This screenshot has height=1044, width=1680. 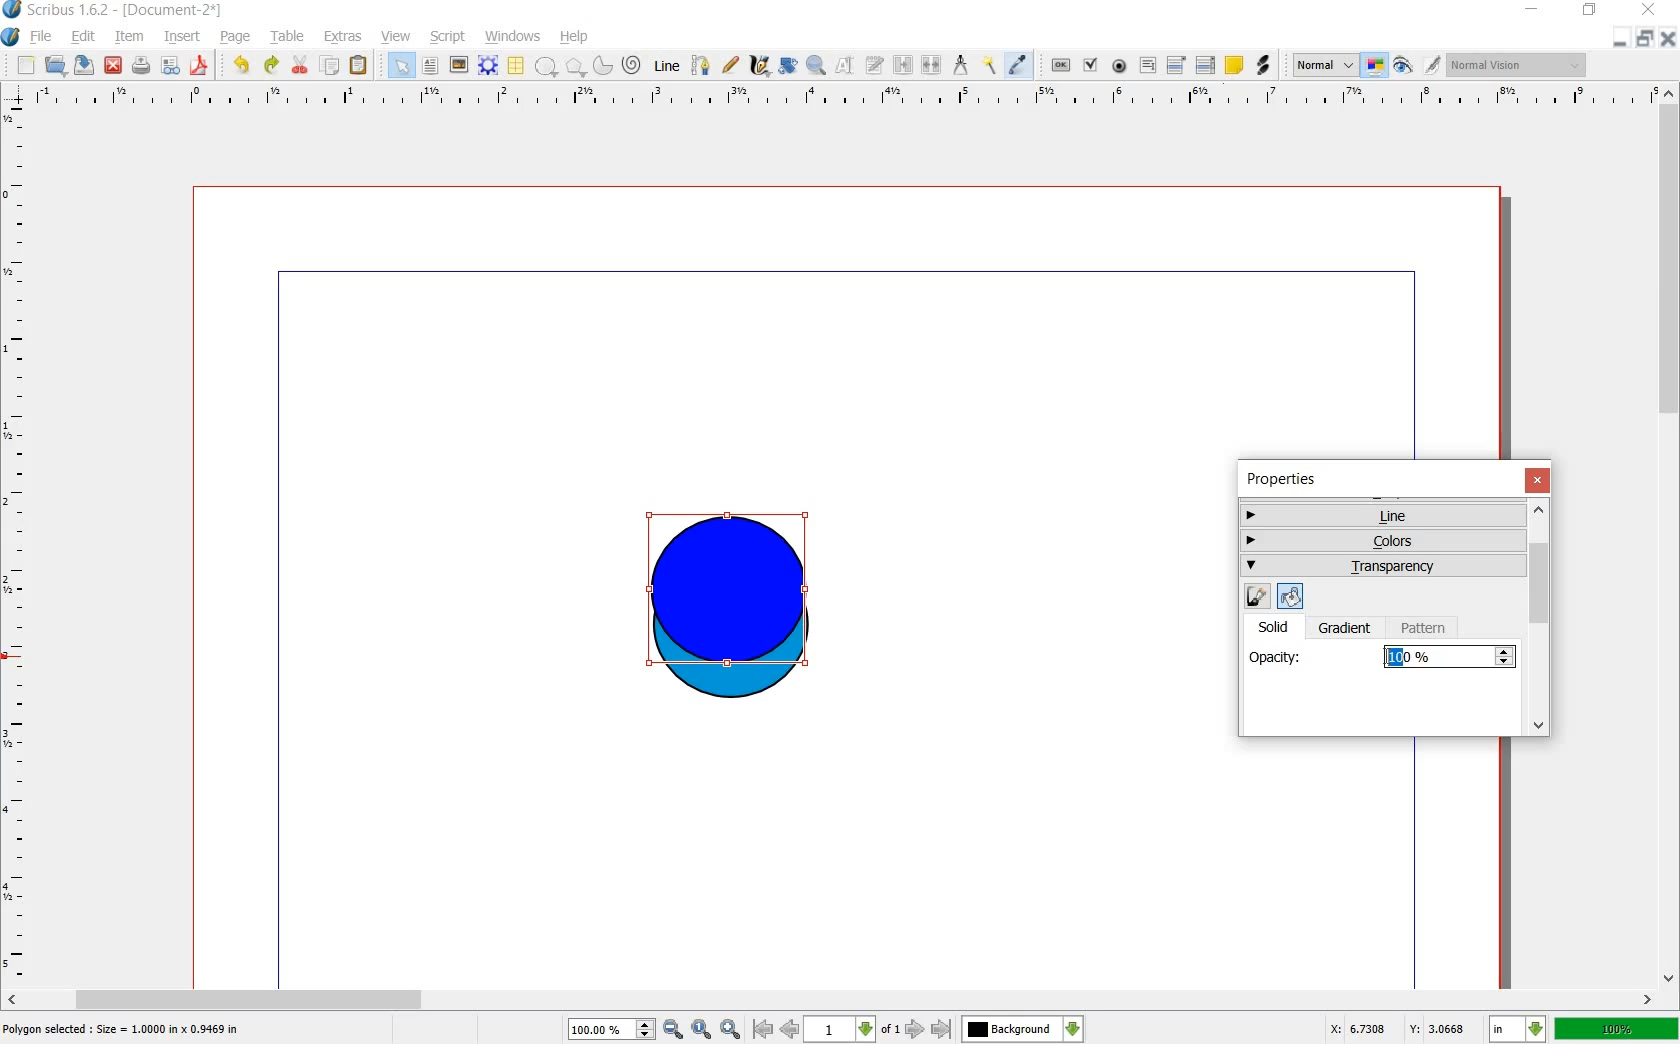 I want to click on save, so click(x=84, y=65).